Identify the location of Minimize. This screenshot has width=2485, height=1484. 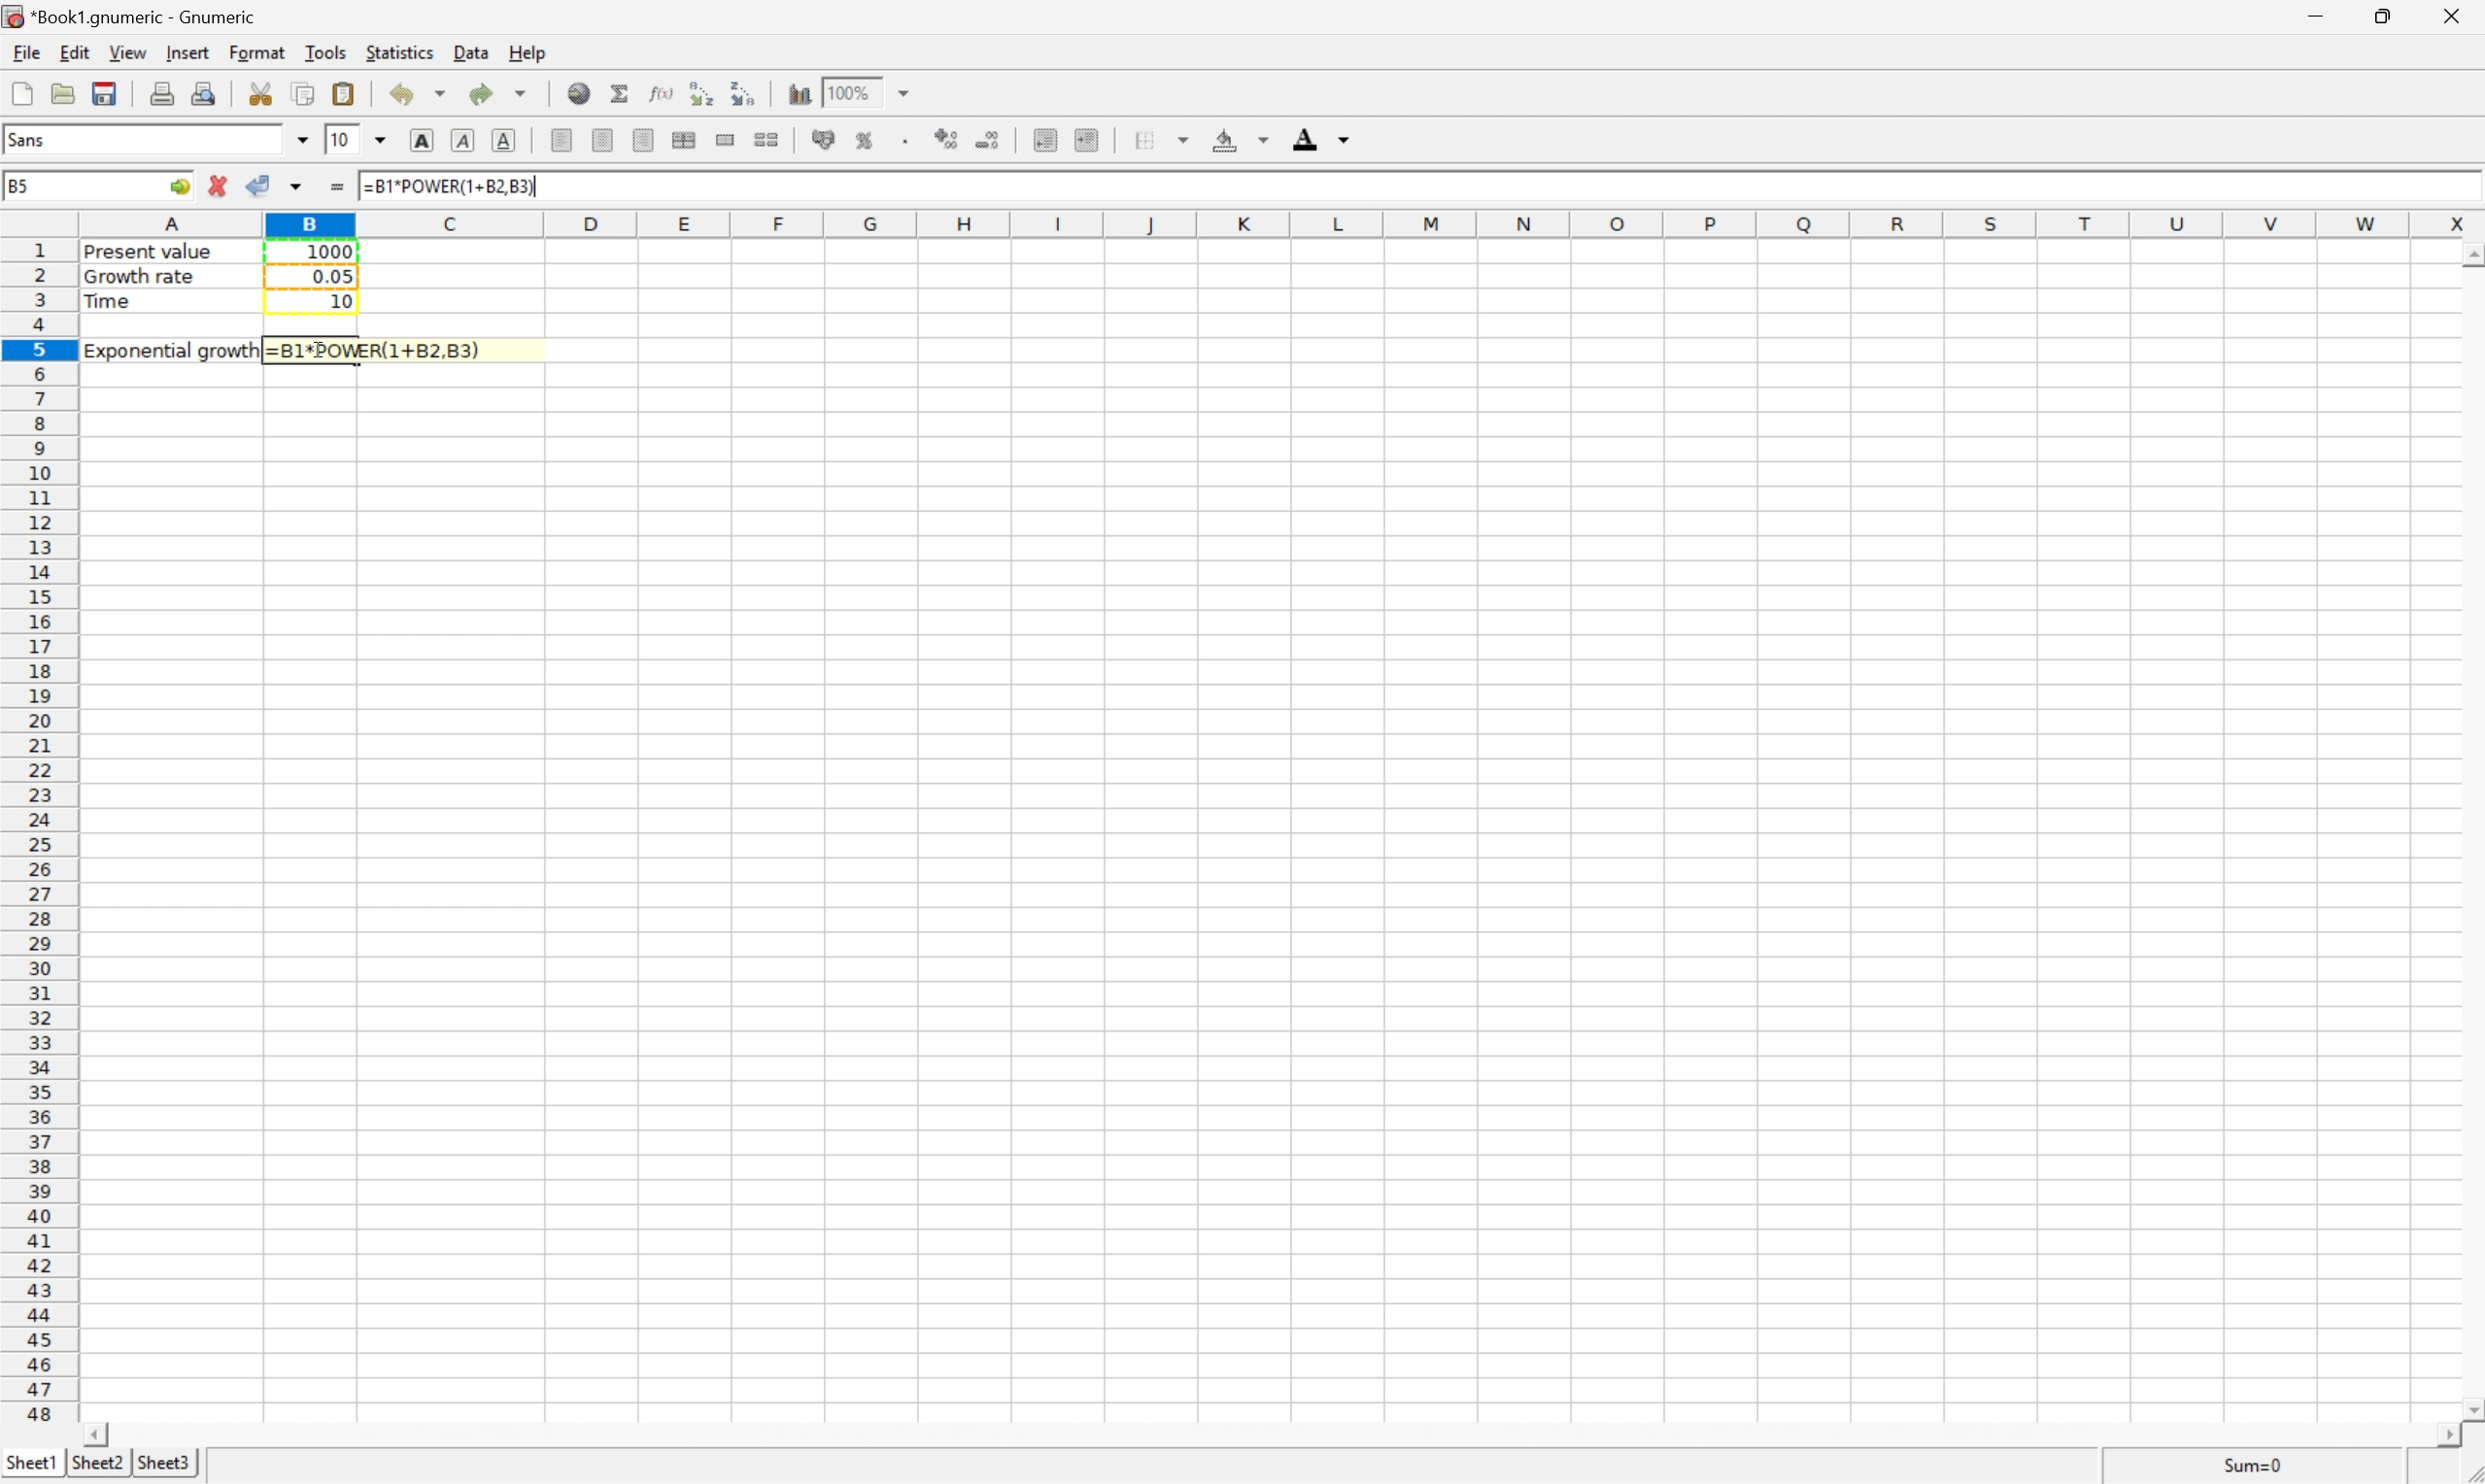
(2316, 17).